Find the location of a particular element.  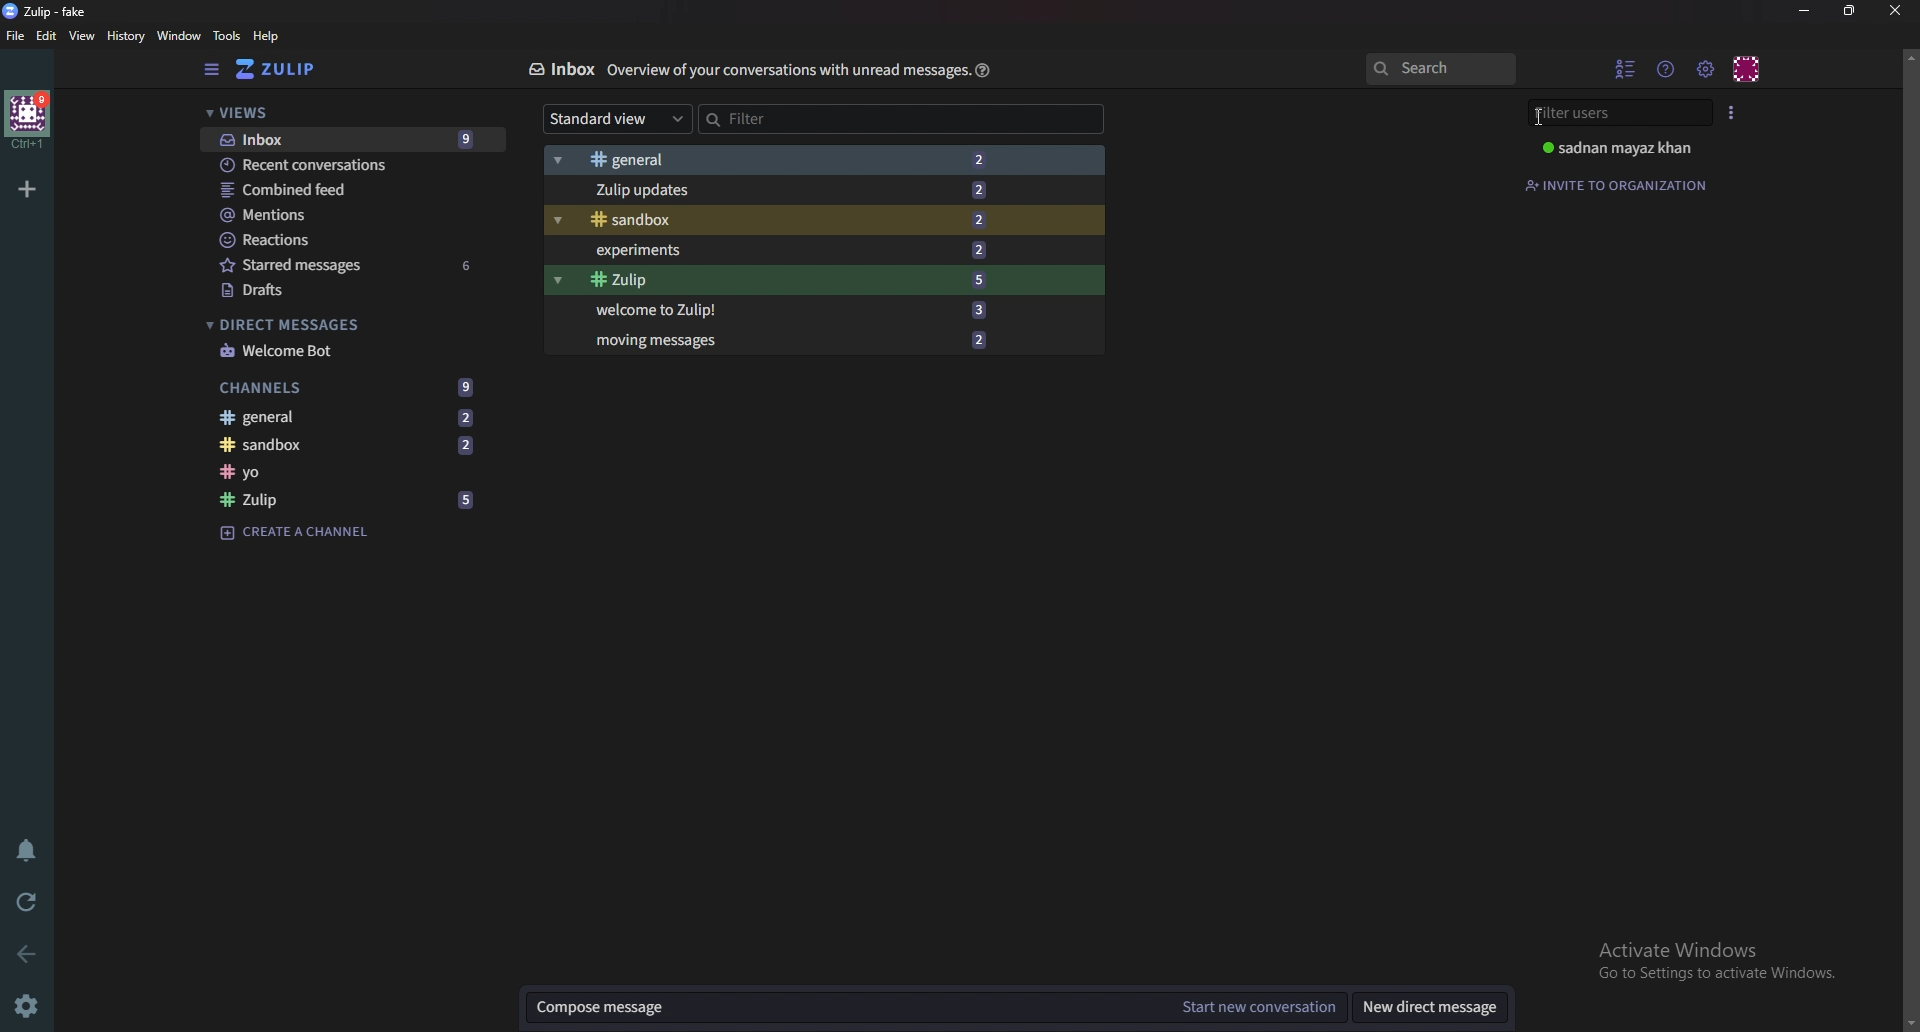

Start new conversation is located at coordinates (1260, 1006).